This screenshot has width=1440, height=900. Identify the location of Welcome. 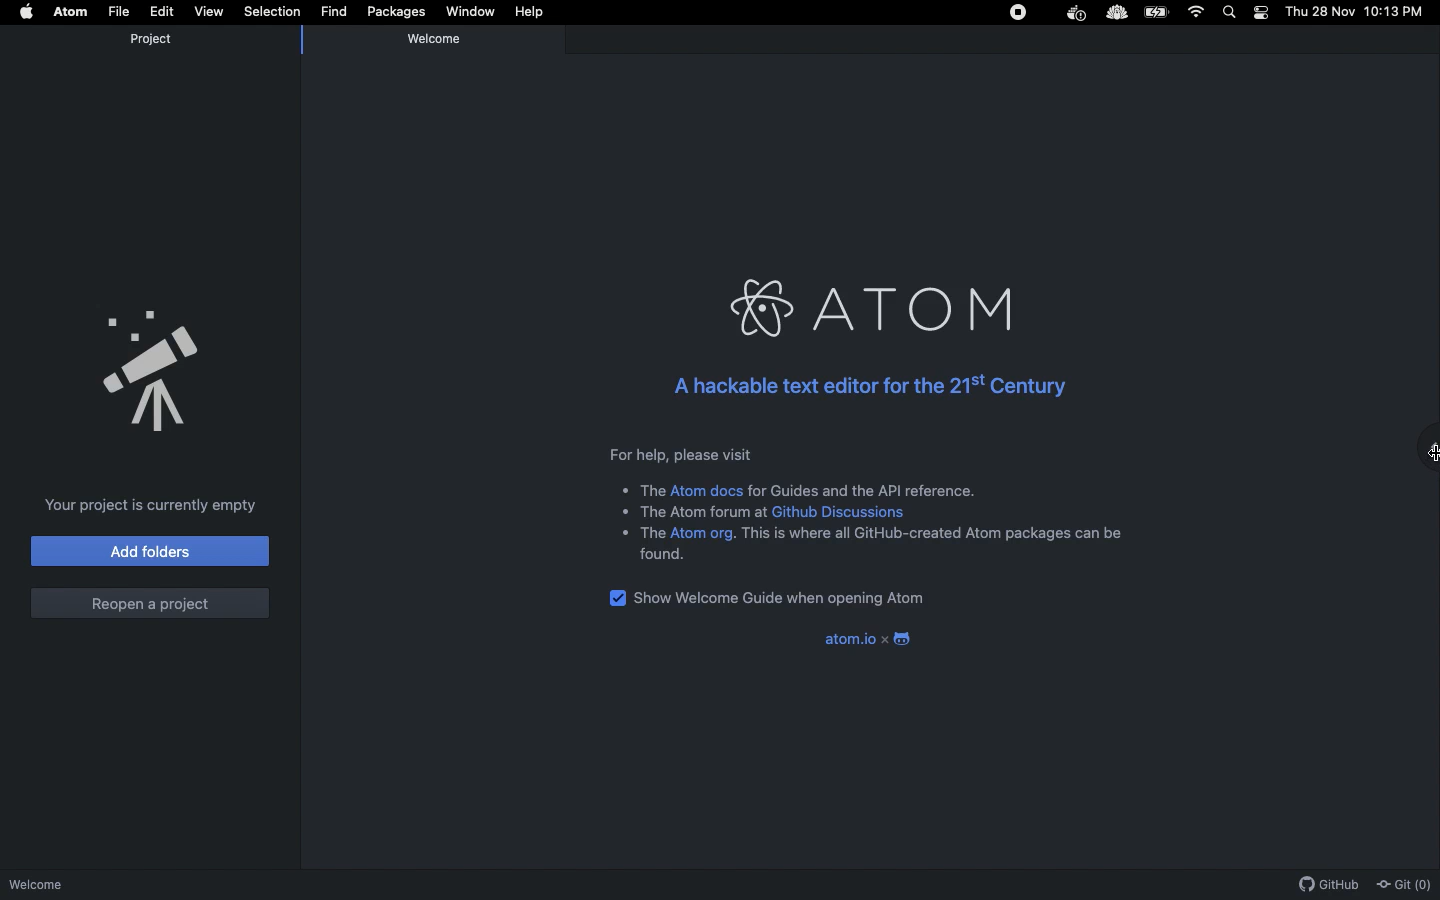
(445, 41).